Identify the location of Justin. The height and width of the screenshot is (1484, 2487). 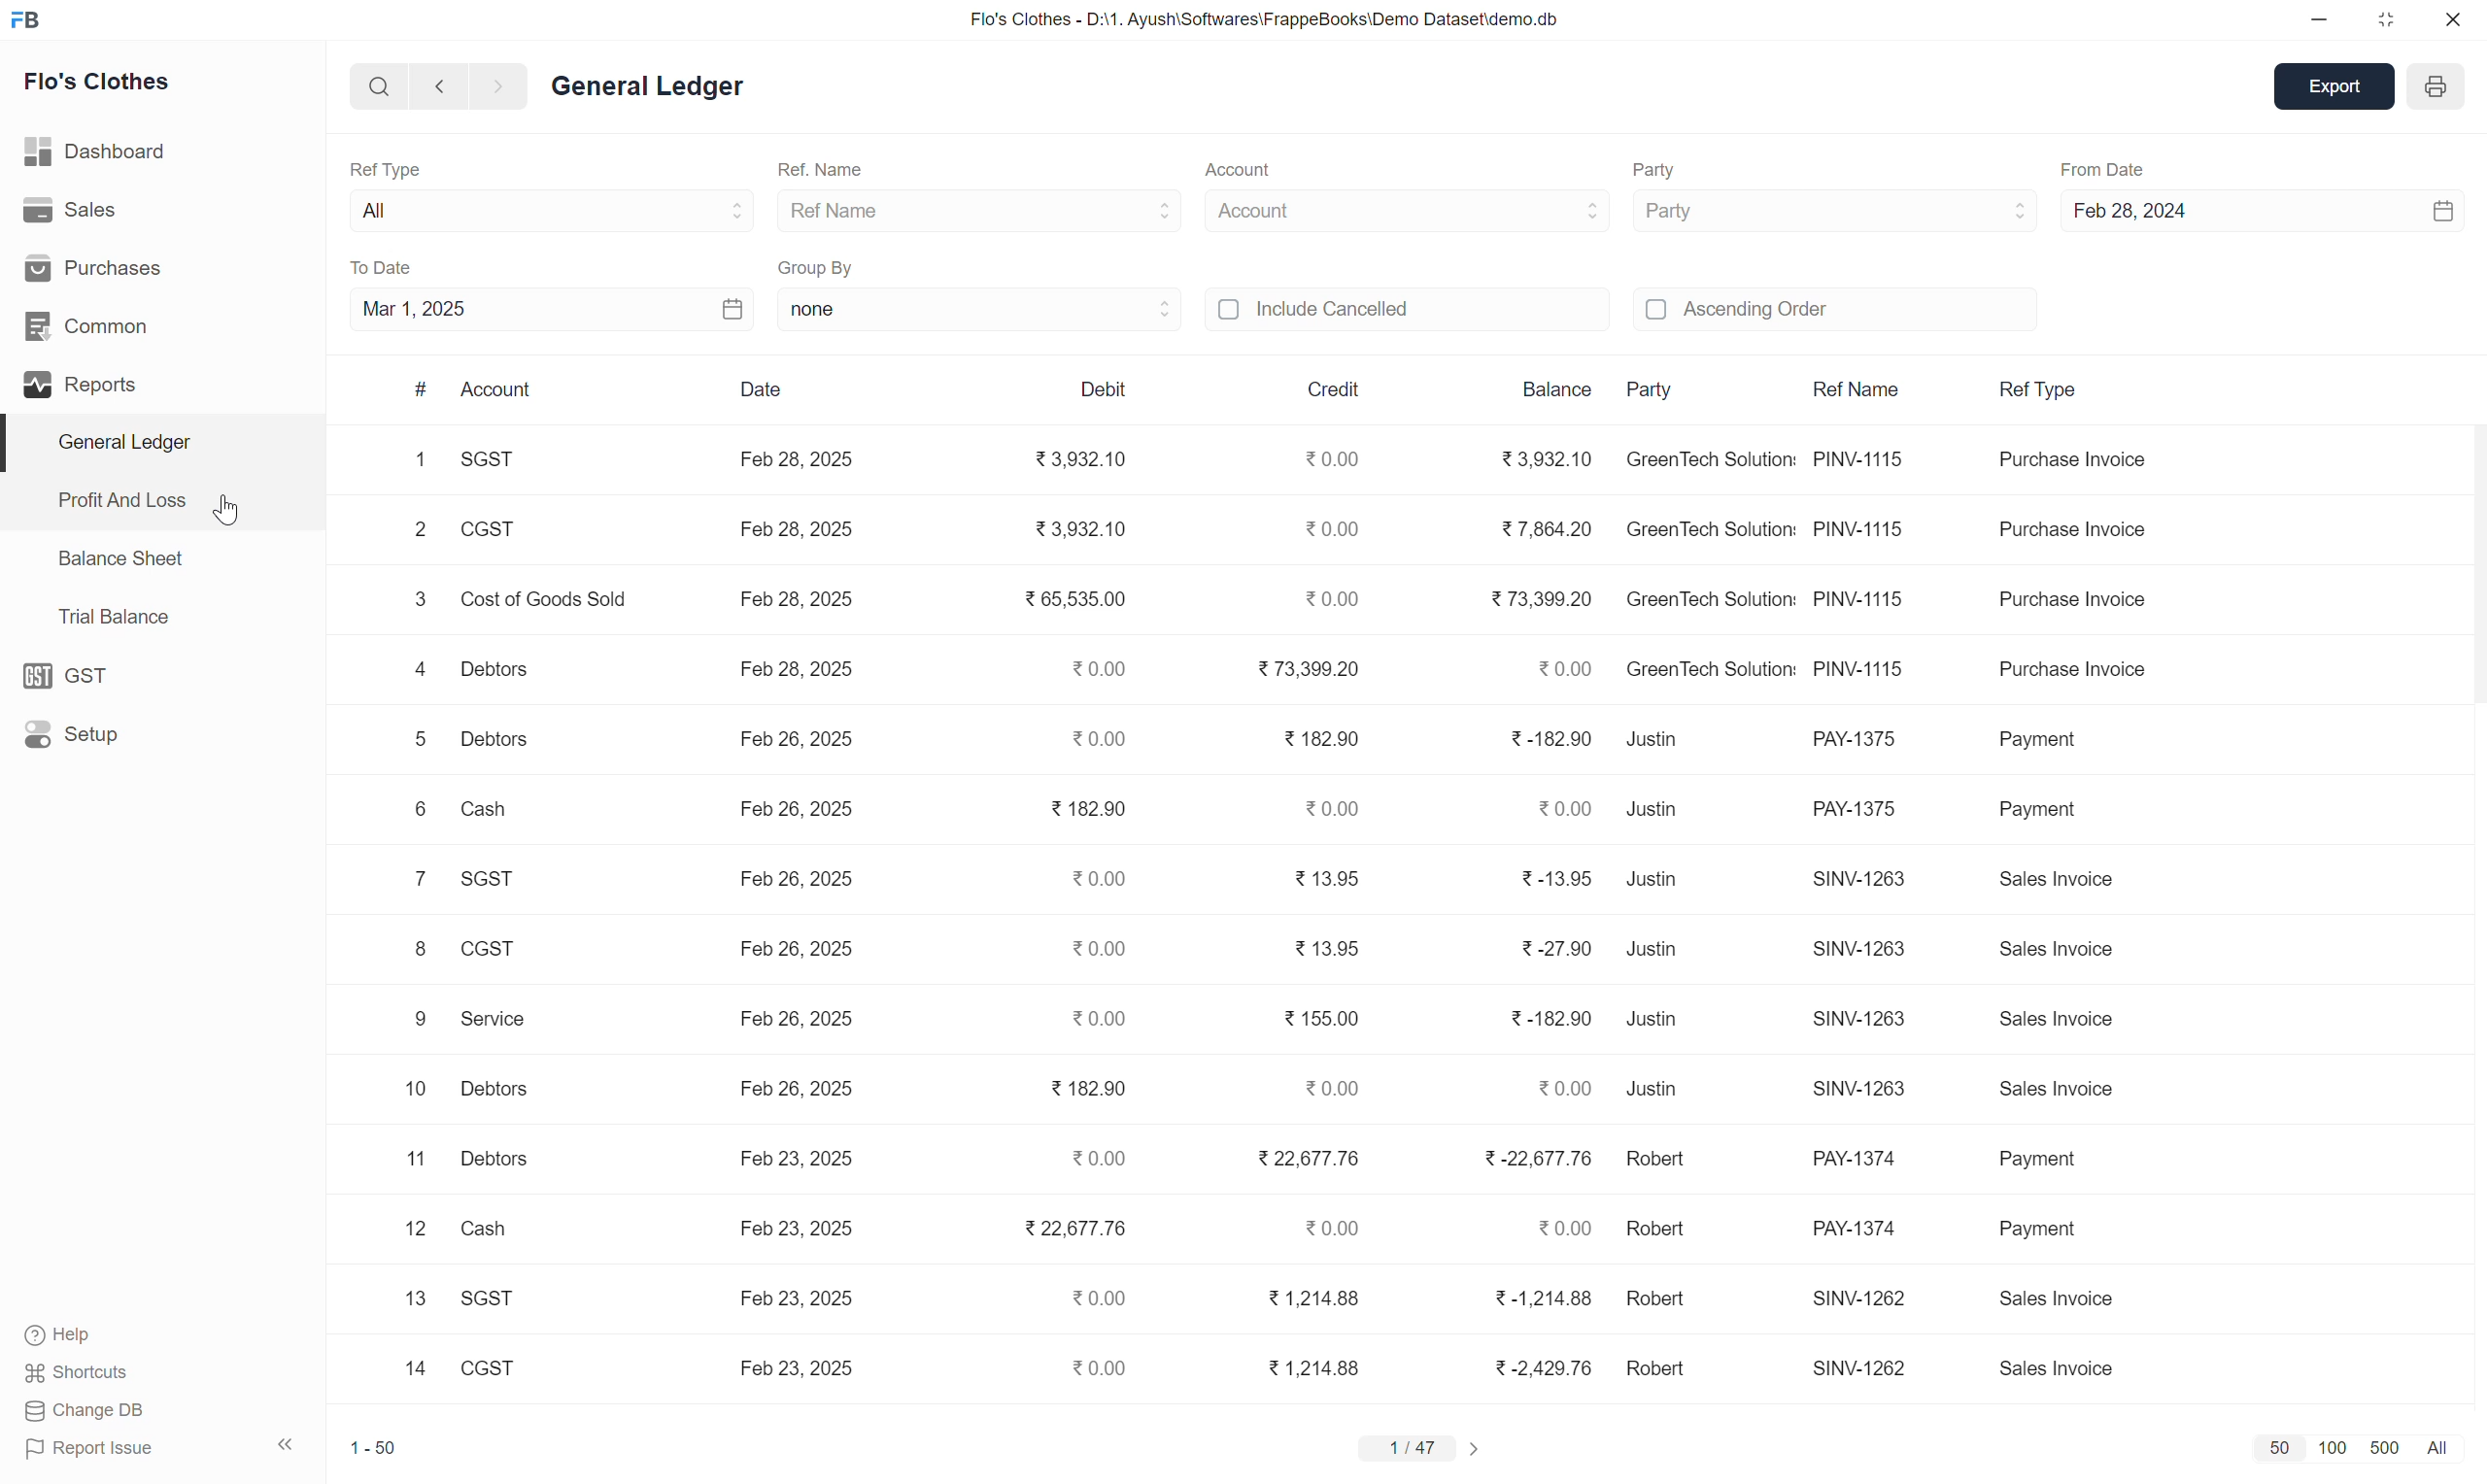
(1654, 950).